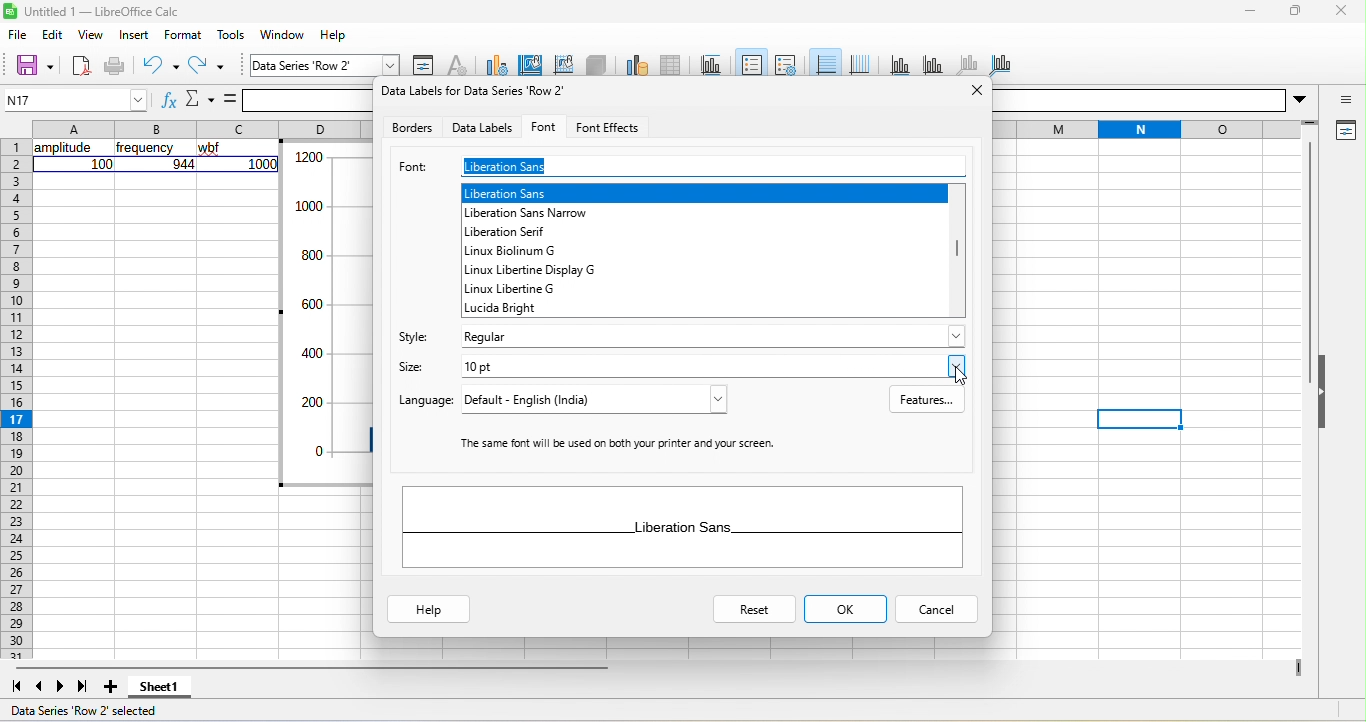  I want to click on minimize, so click(1248, 10).